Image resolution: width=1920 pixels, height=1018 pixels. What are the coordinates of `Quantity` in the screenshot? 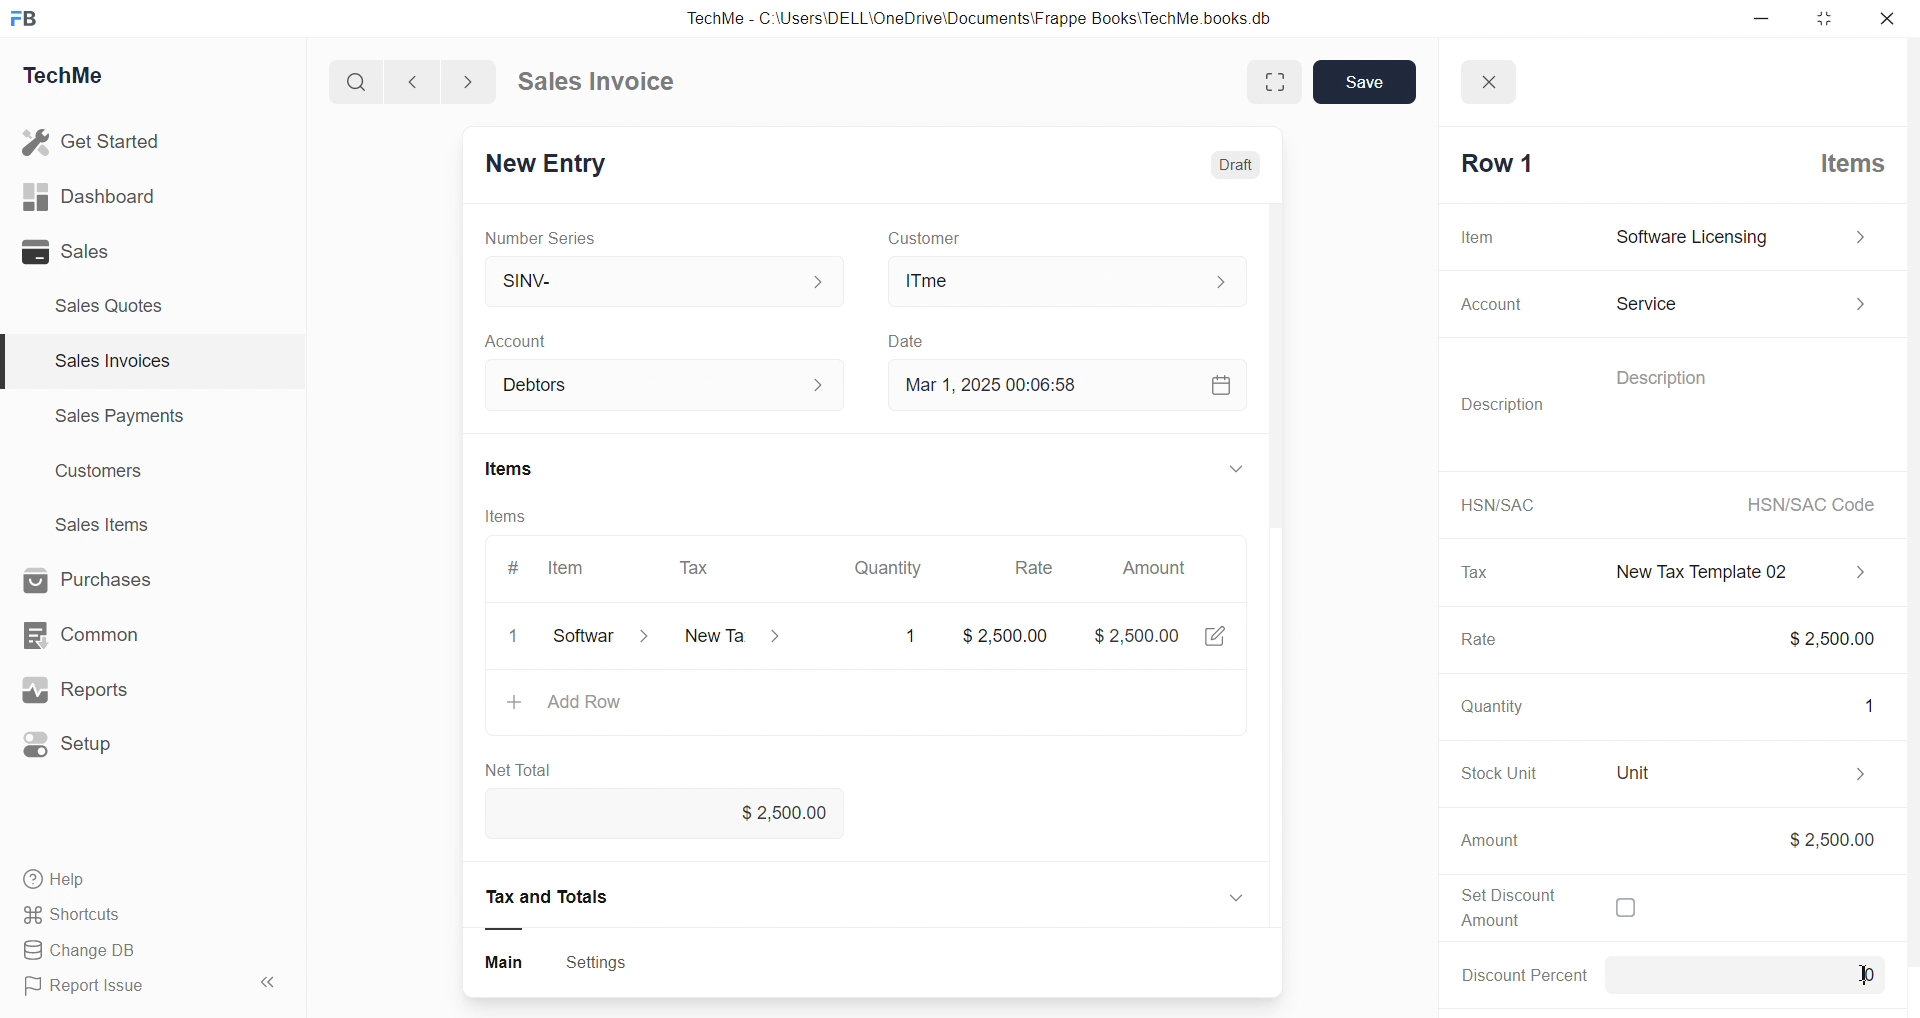 It's located at (887, 562).